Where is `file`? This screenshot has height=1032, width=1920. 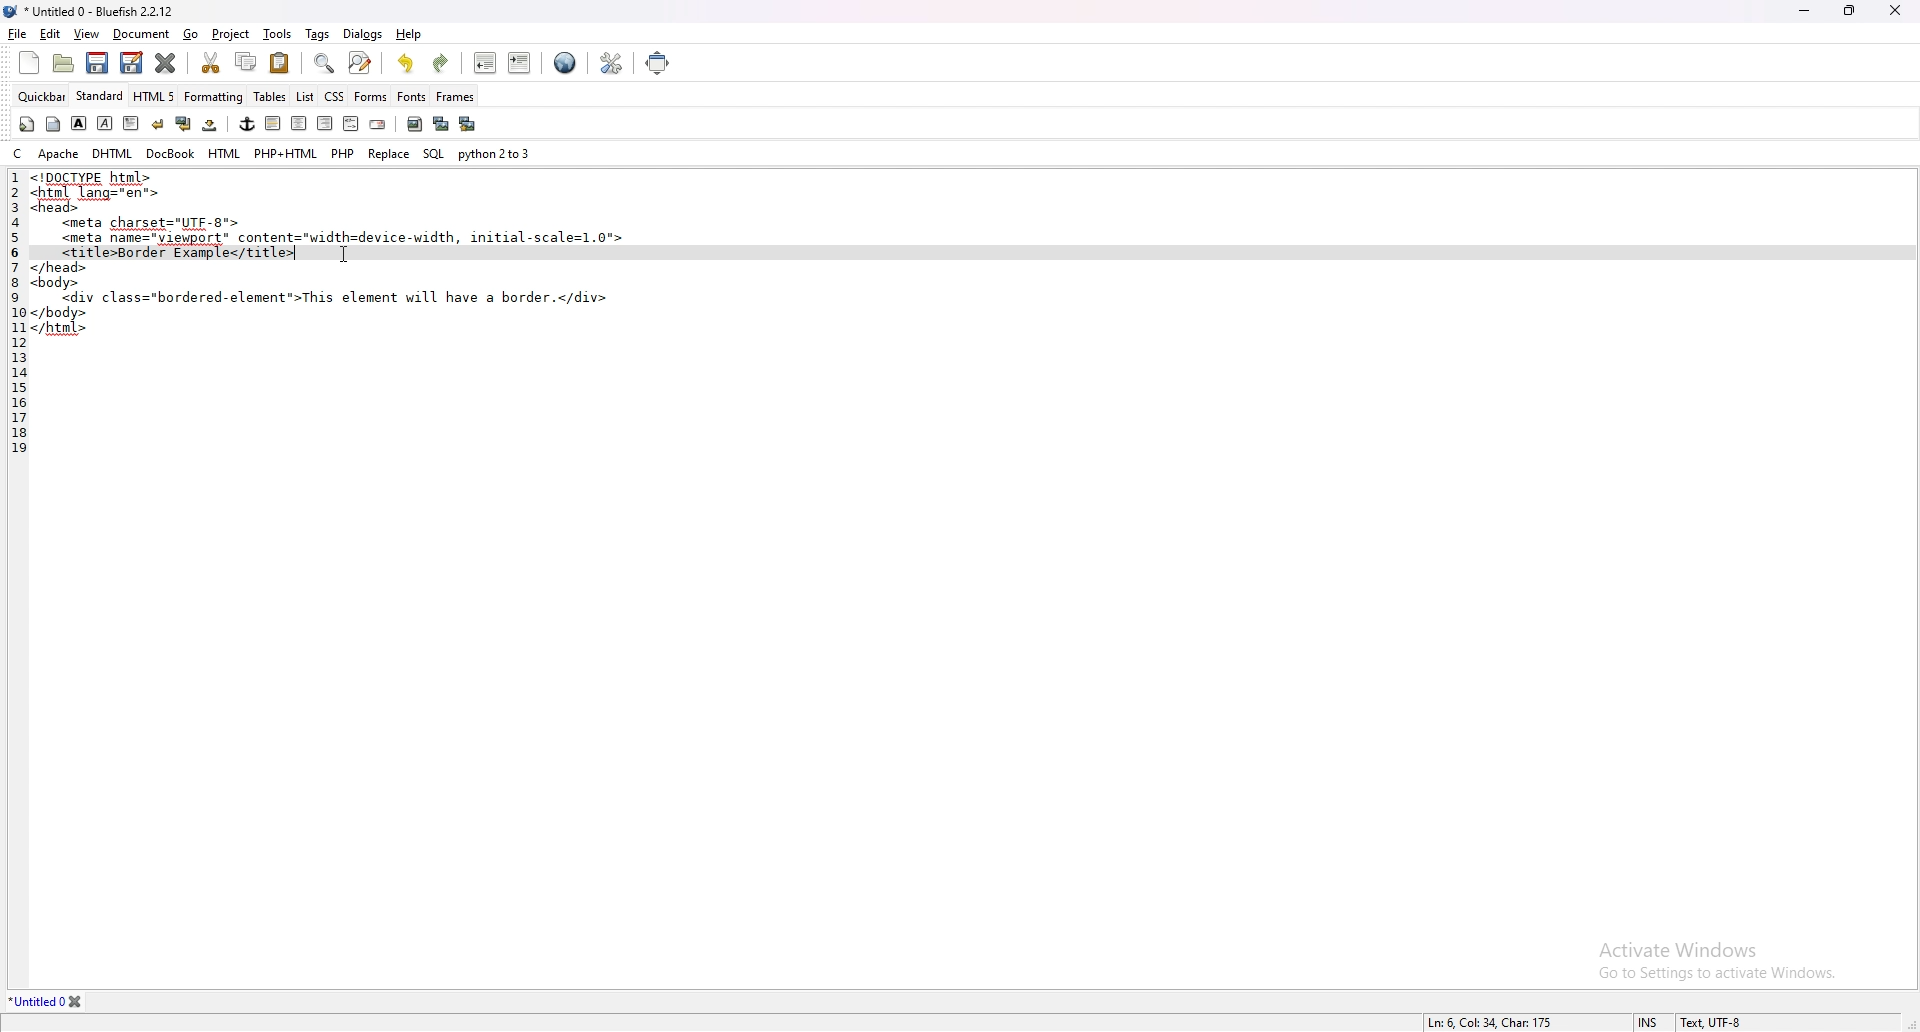
file is located at coordinates (17, 34).